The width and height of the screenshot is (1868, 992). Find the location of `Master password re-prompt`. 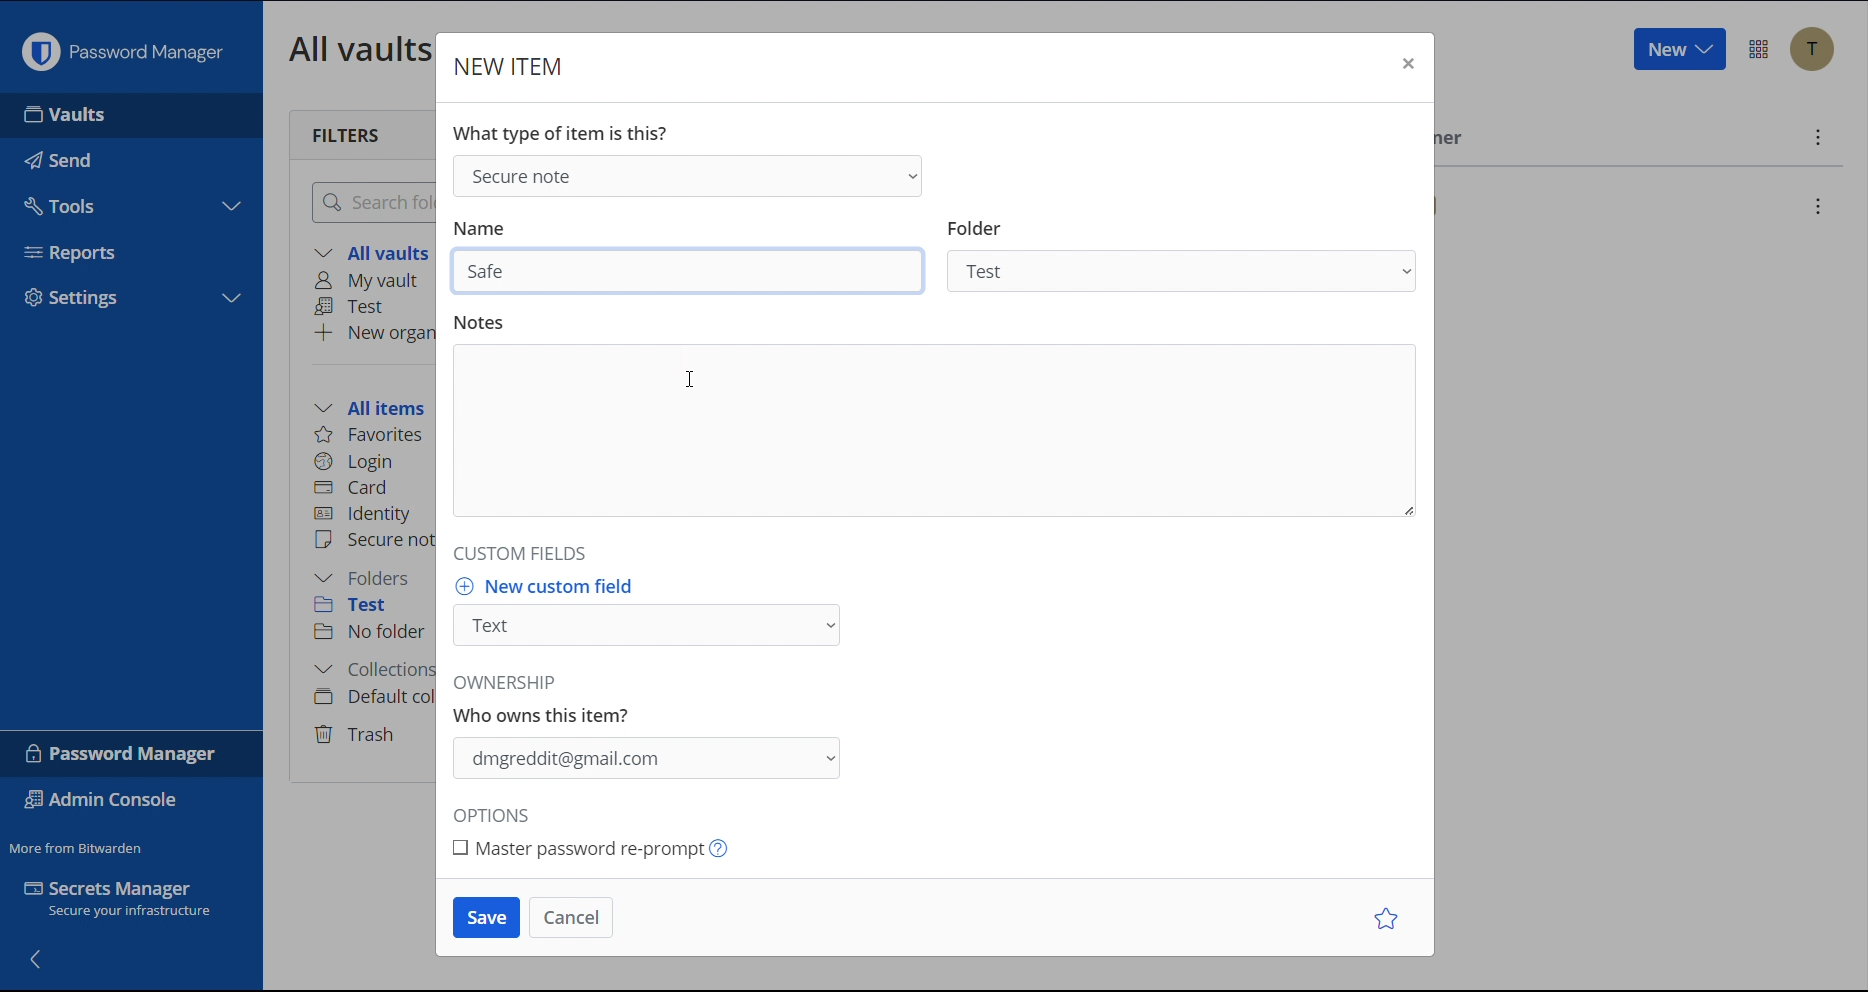

Master password re-prompt is located at coordinates (616, 849).